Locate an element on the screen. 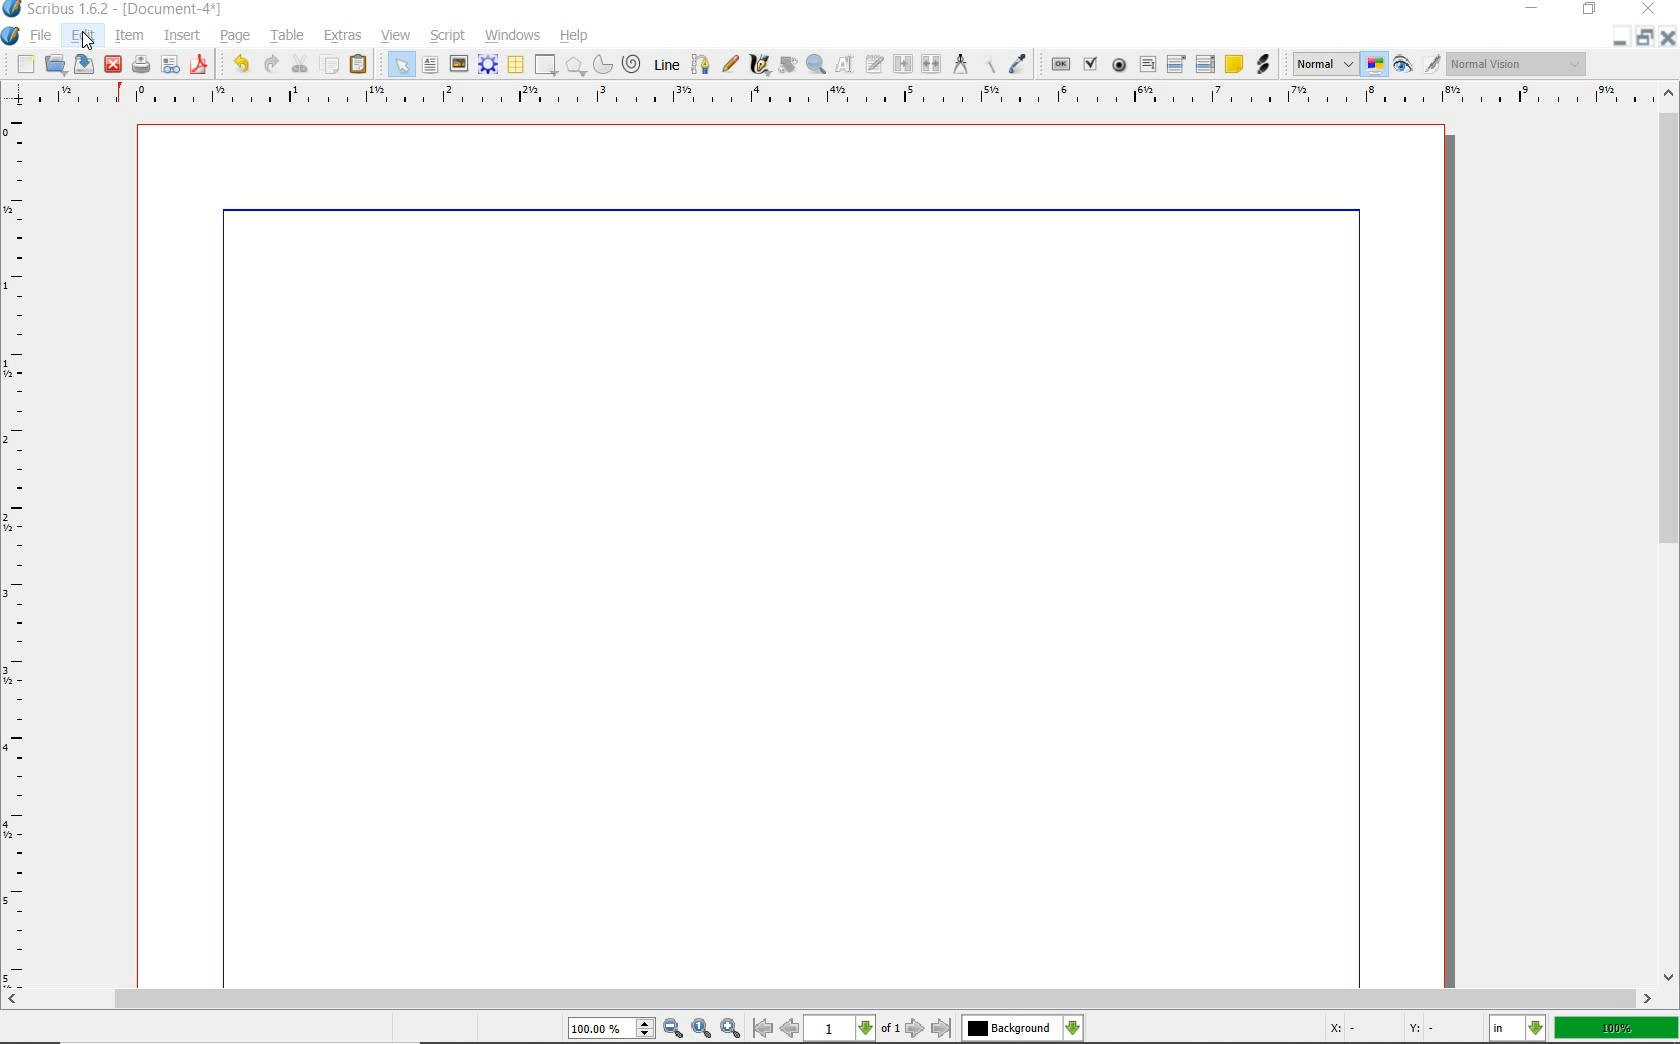  page is located at coordinates (236, 34).